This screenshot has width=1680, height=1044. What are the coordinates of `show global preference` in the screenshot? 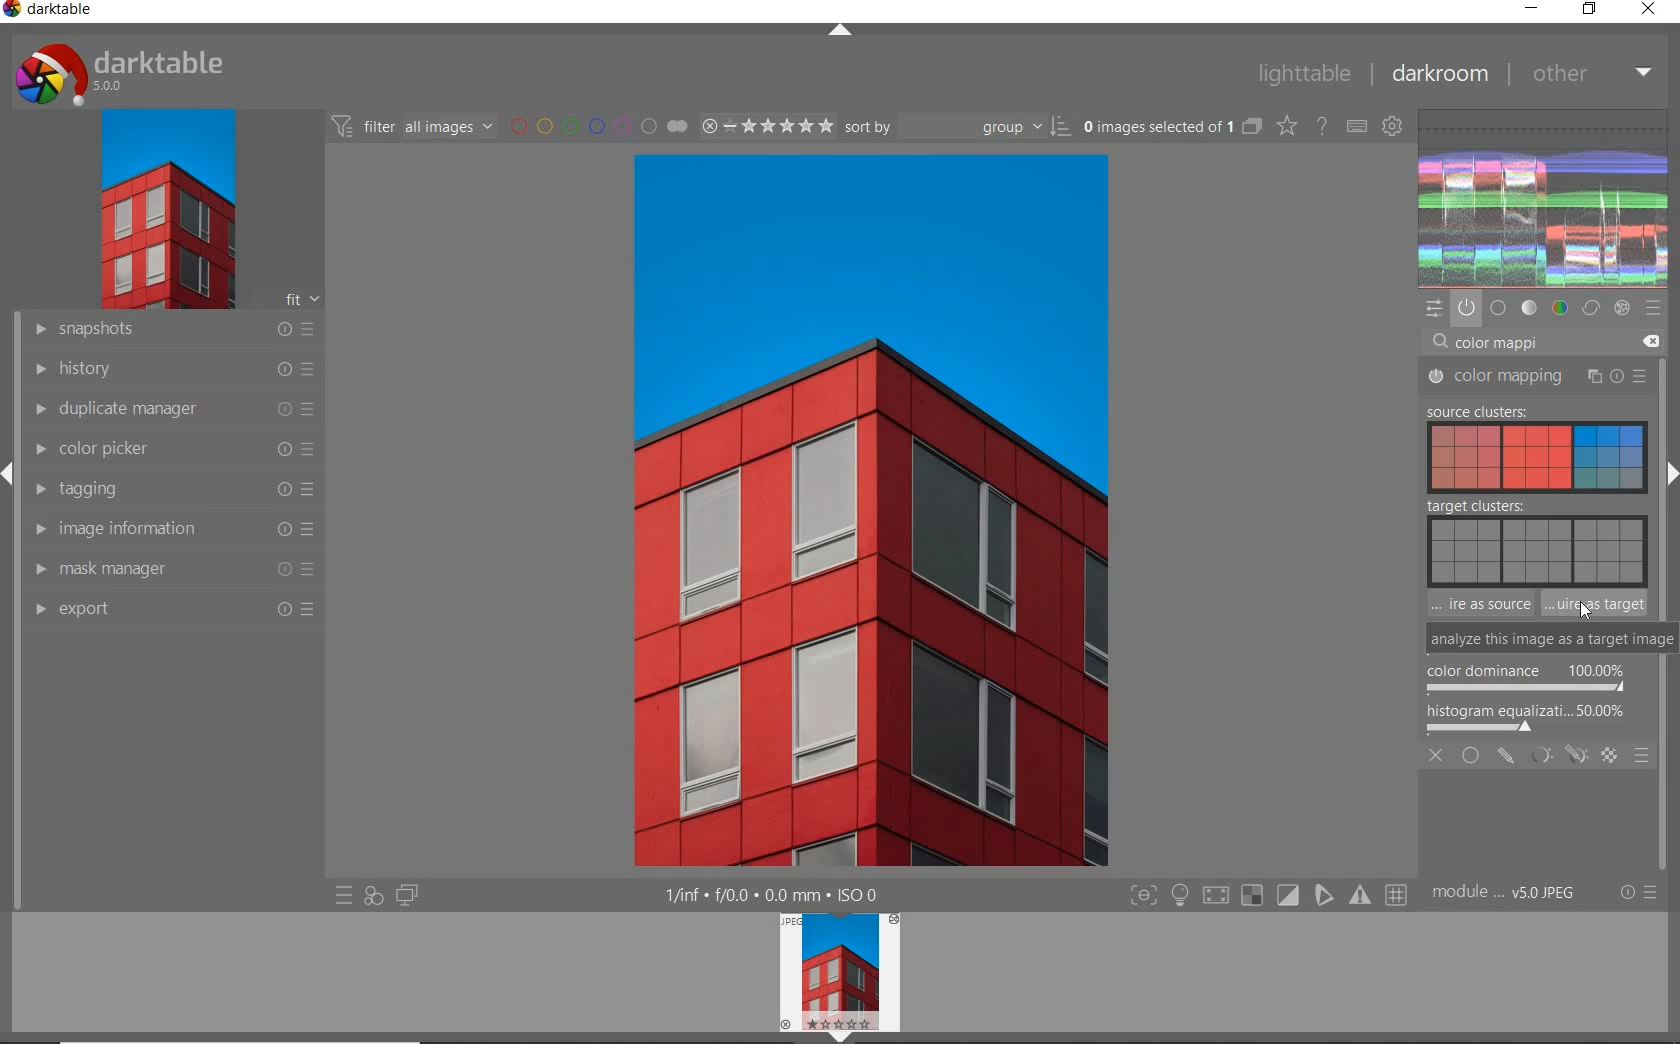 It's located at (1393, 127).